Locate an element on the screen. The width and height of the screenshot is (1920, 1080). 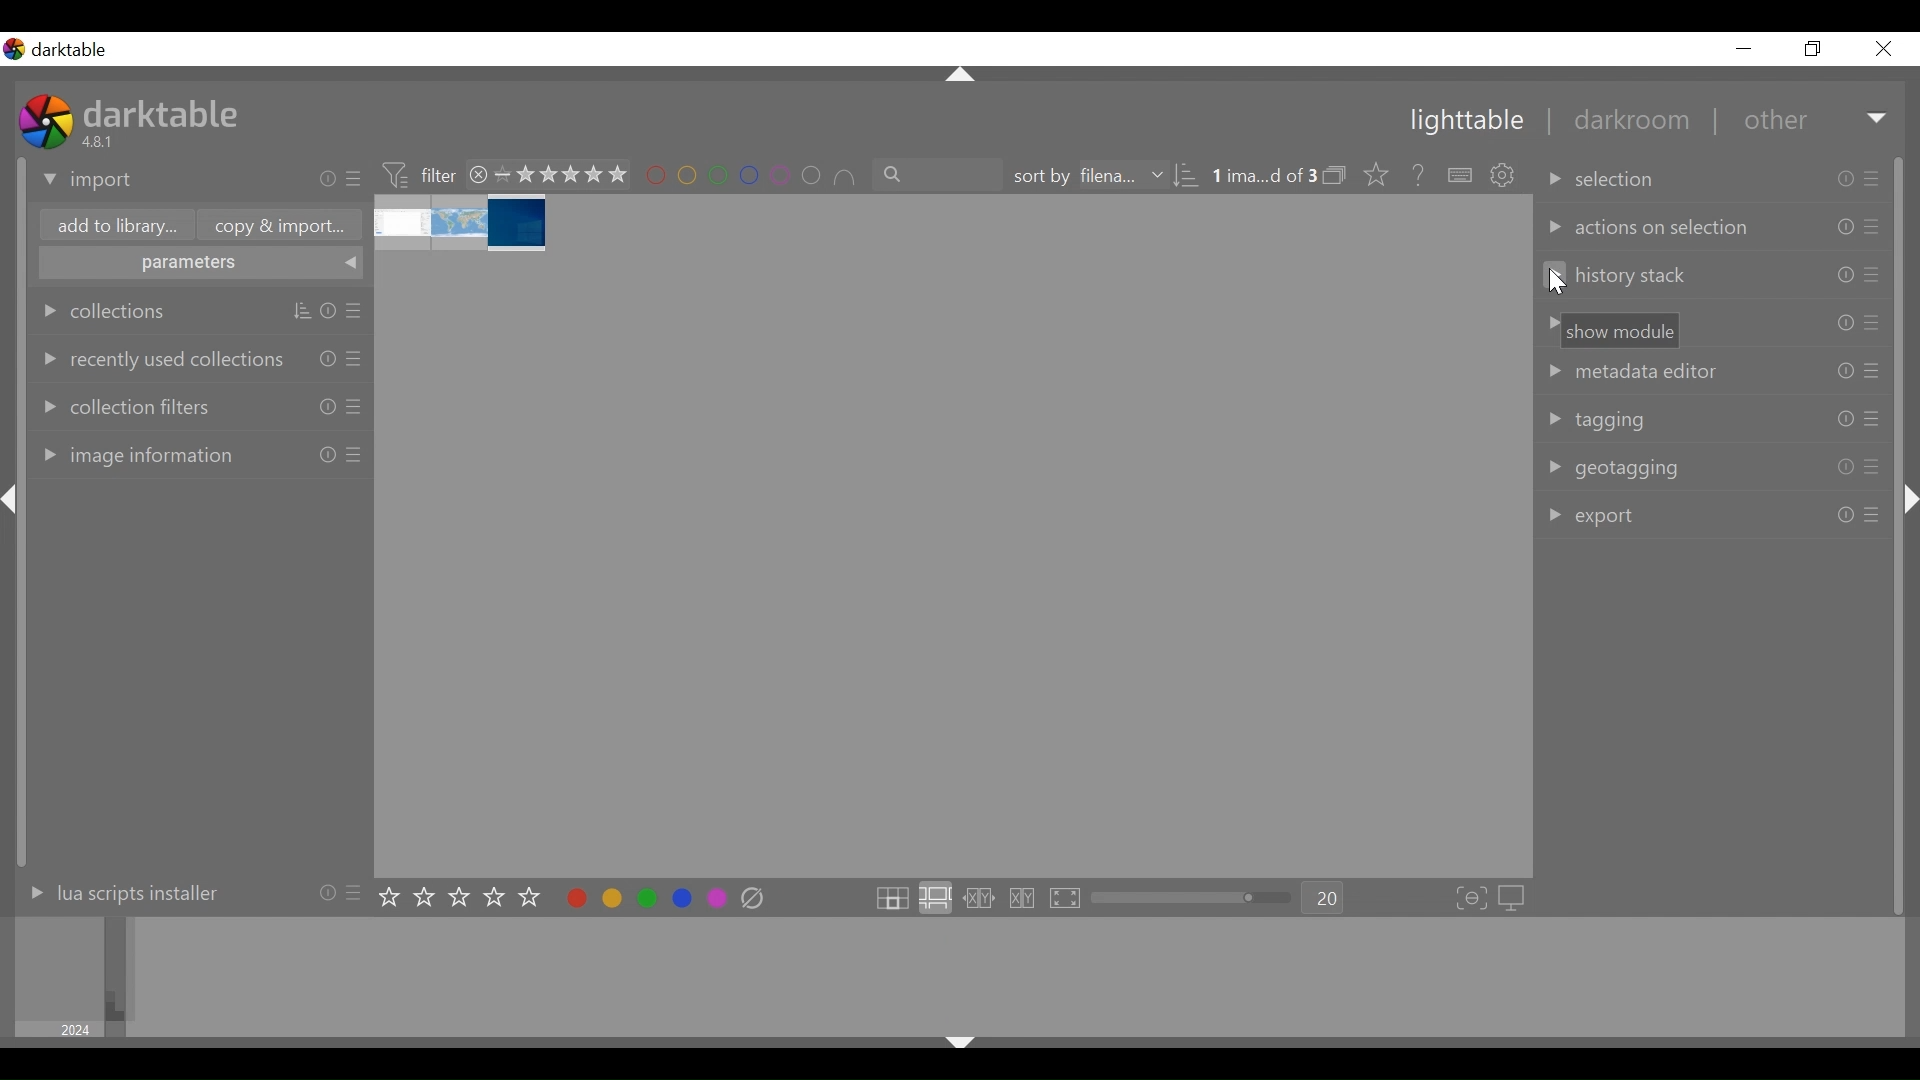
collection filters is located at coordinates (124, 404).